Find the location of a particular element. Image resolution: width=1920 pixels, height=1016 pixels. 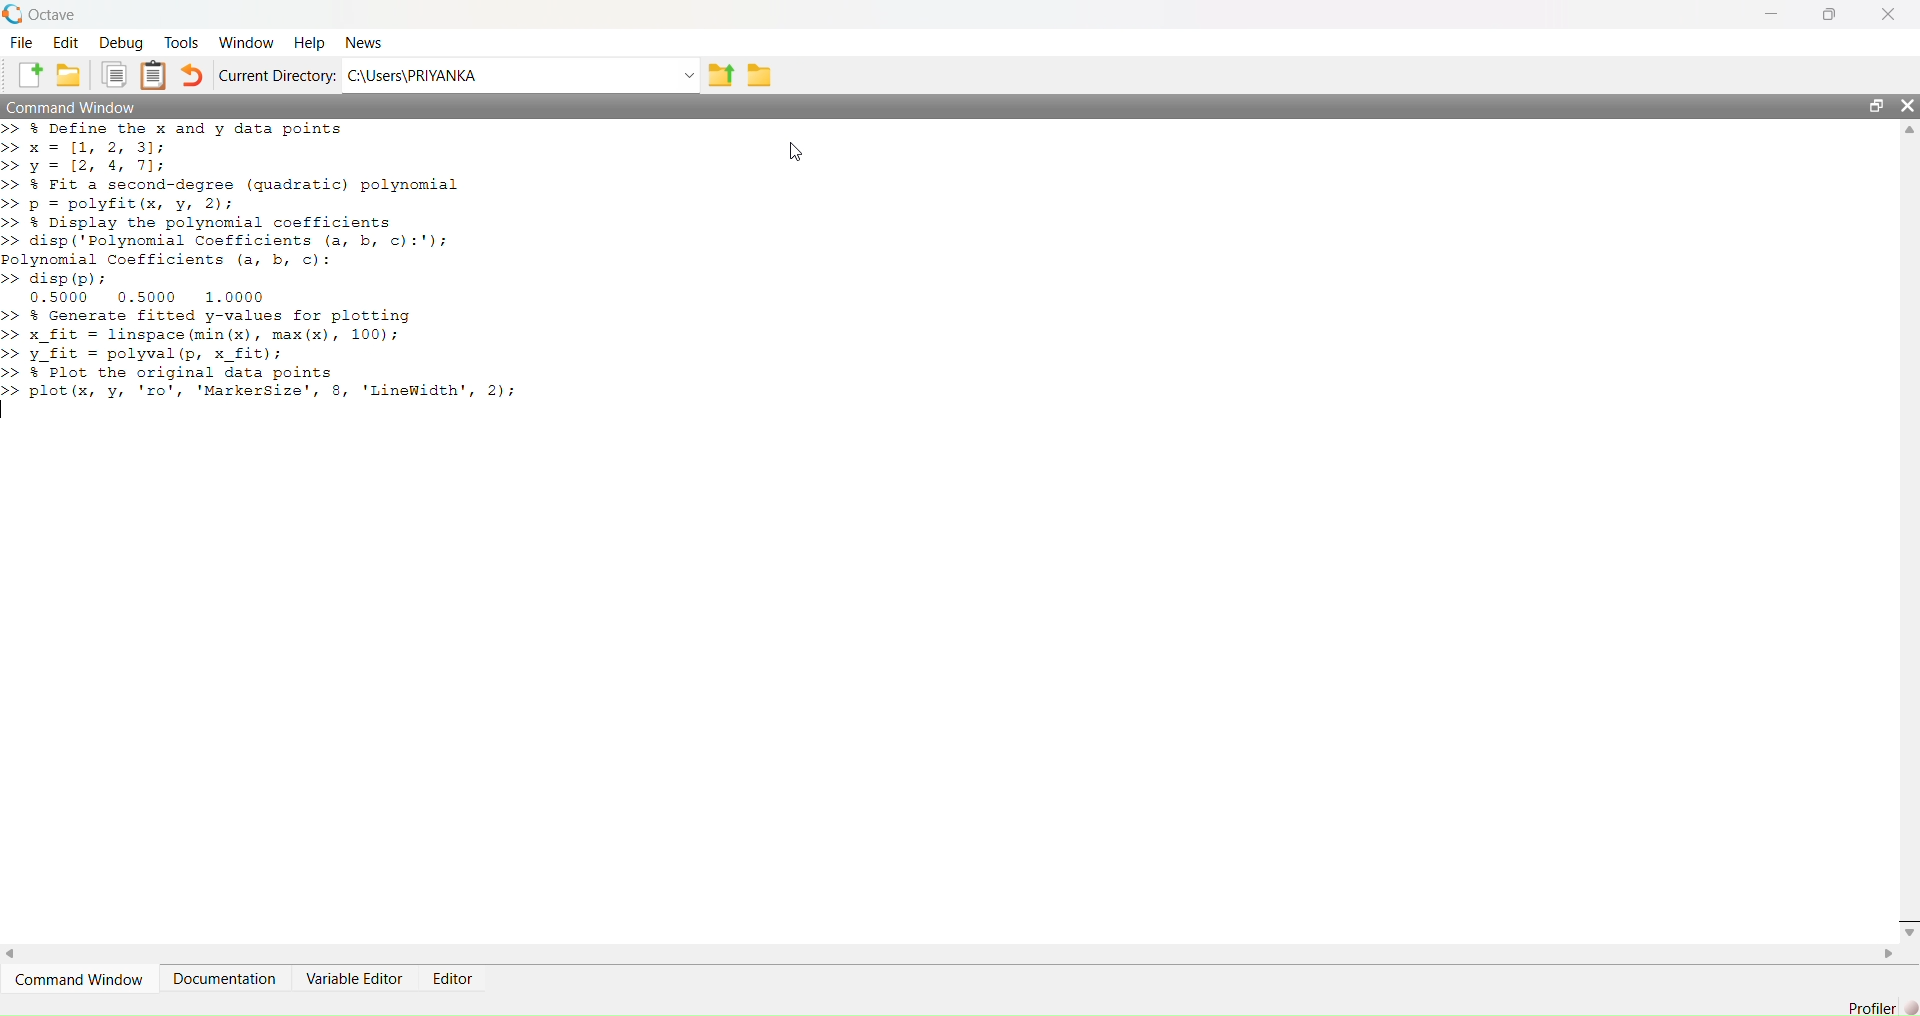

Open an existing file in editor is located at coordinates (72, 75).